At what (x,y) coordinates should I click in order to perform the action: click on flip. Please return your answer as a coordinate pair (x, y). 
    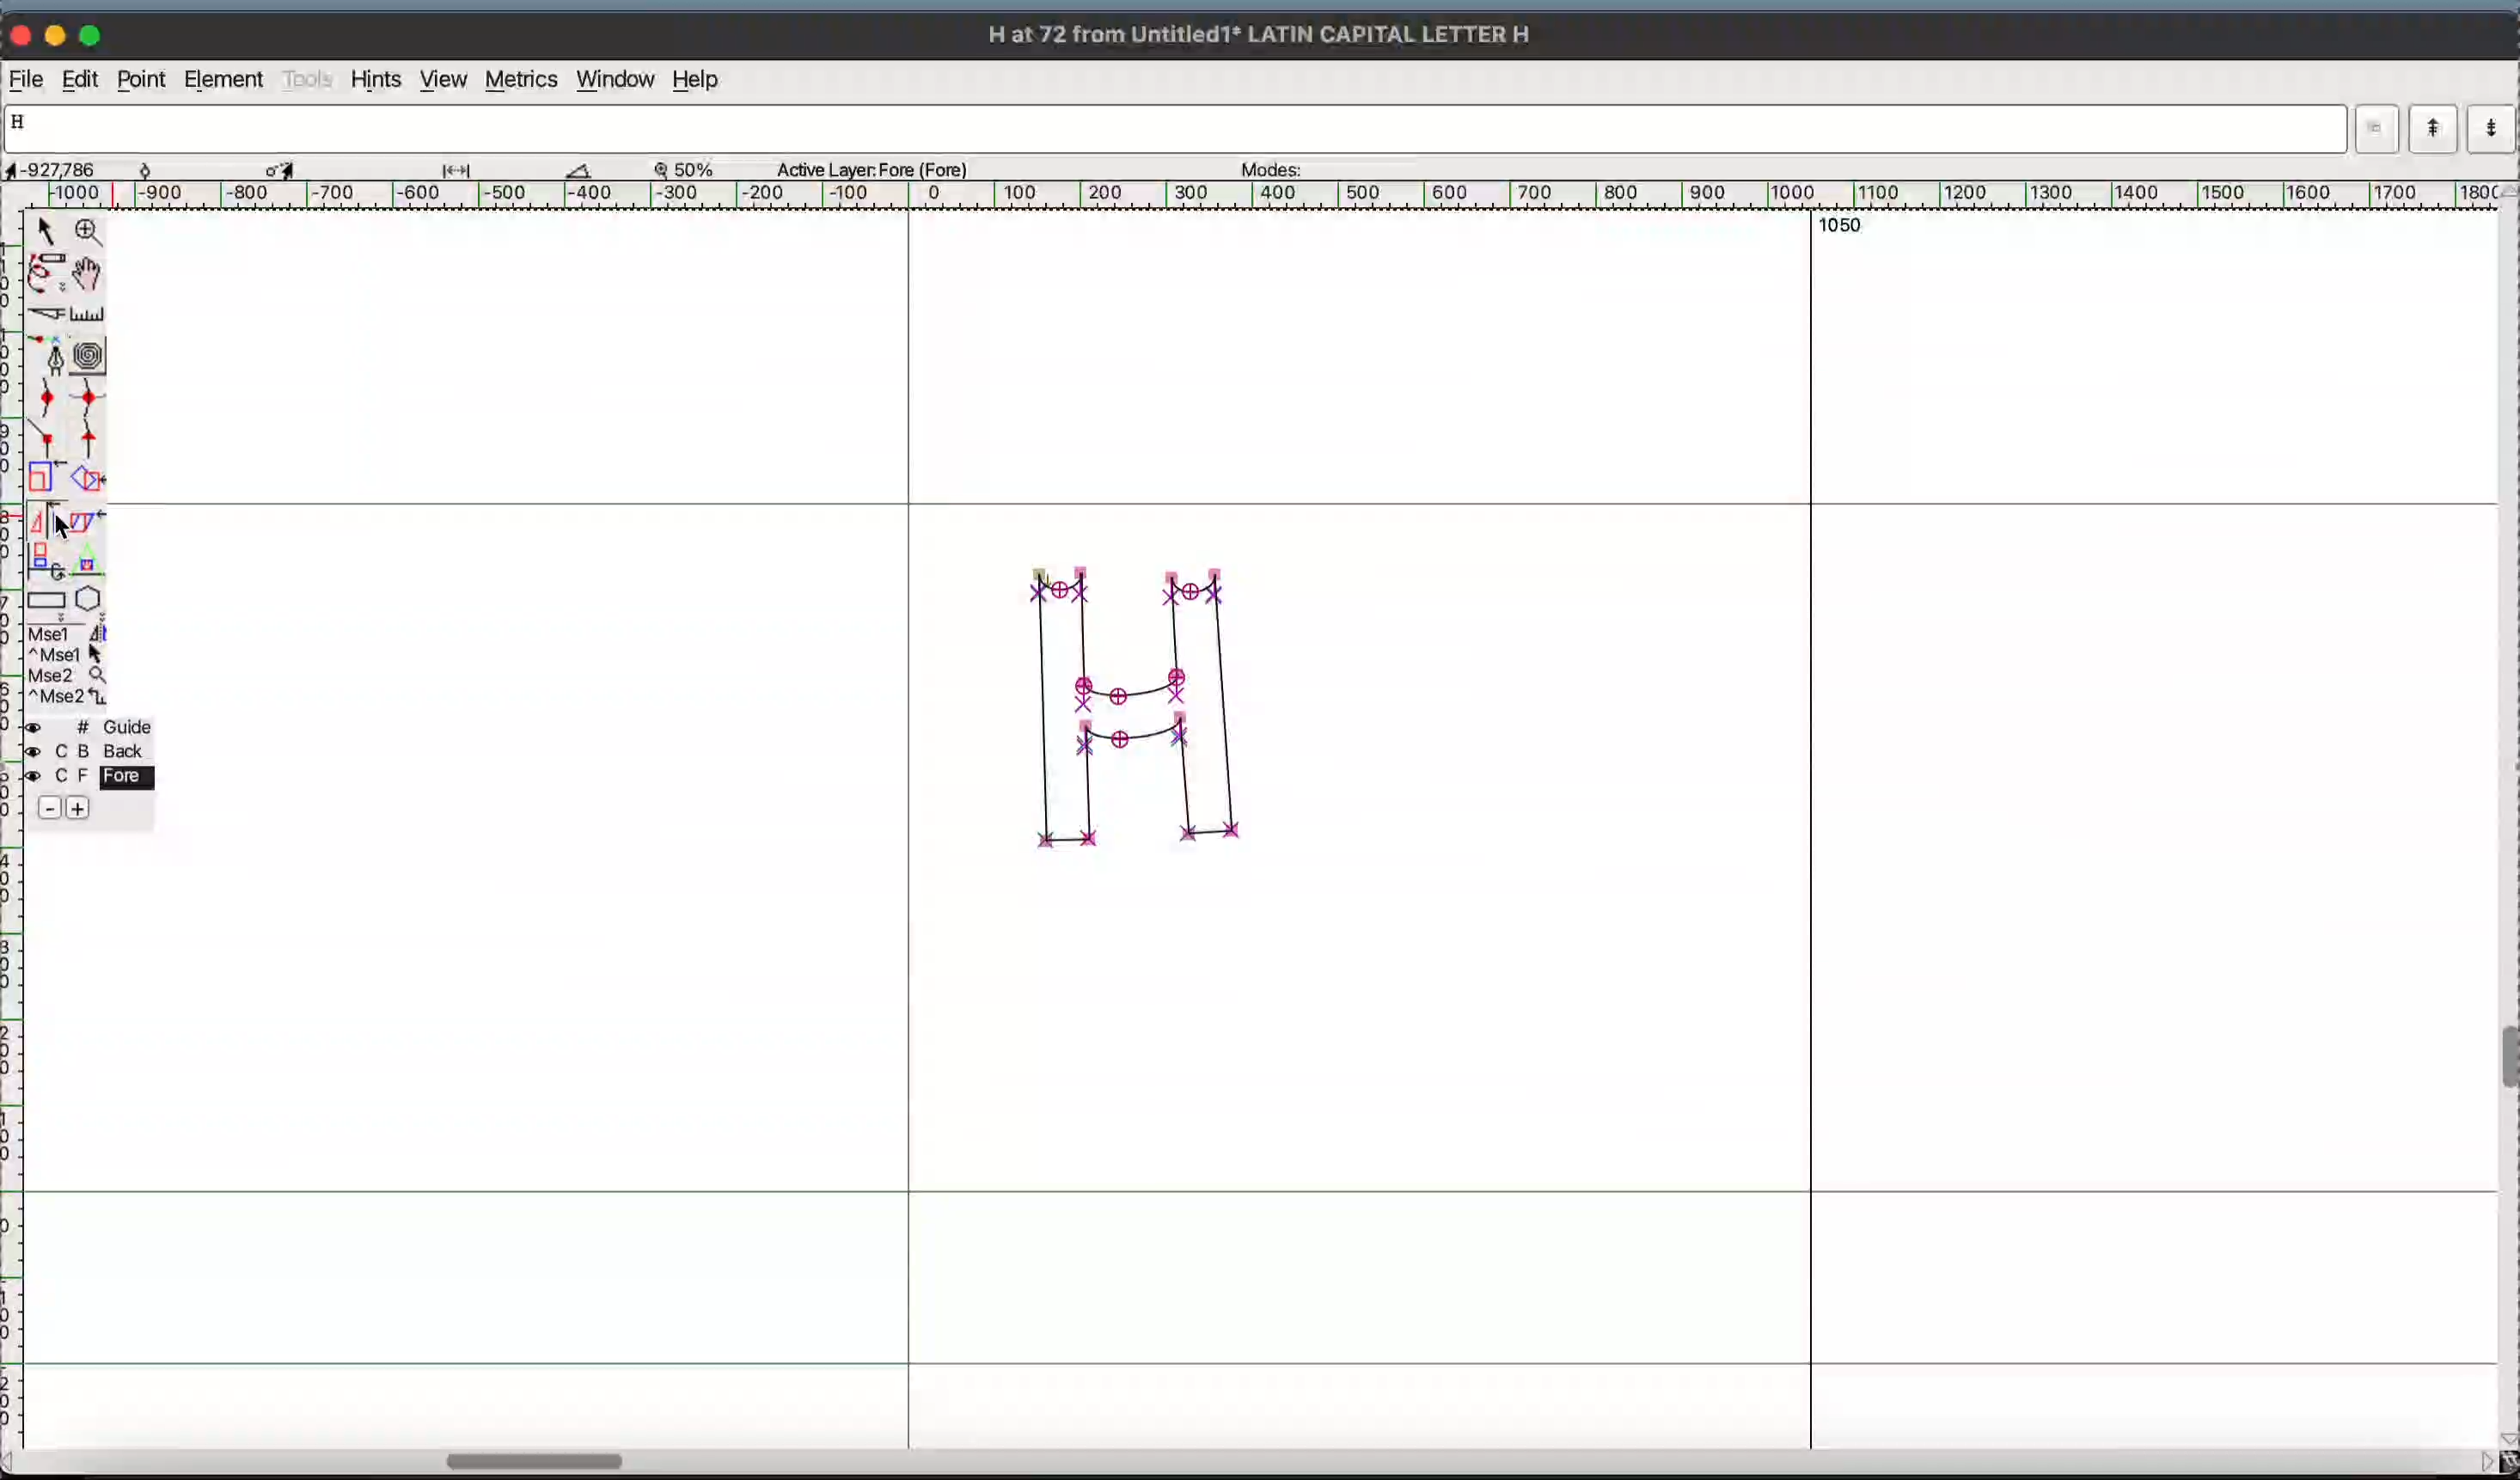
    Looking at the image, I should click on (47, 517).